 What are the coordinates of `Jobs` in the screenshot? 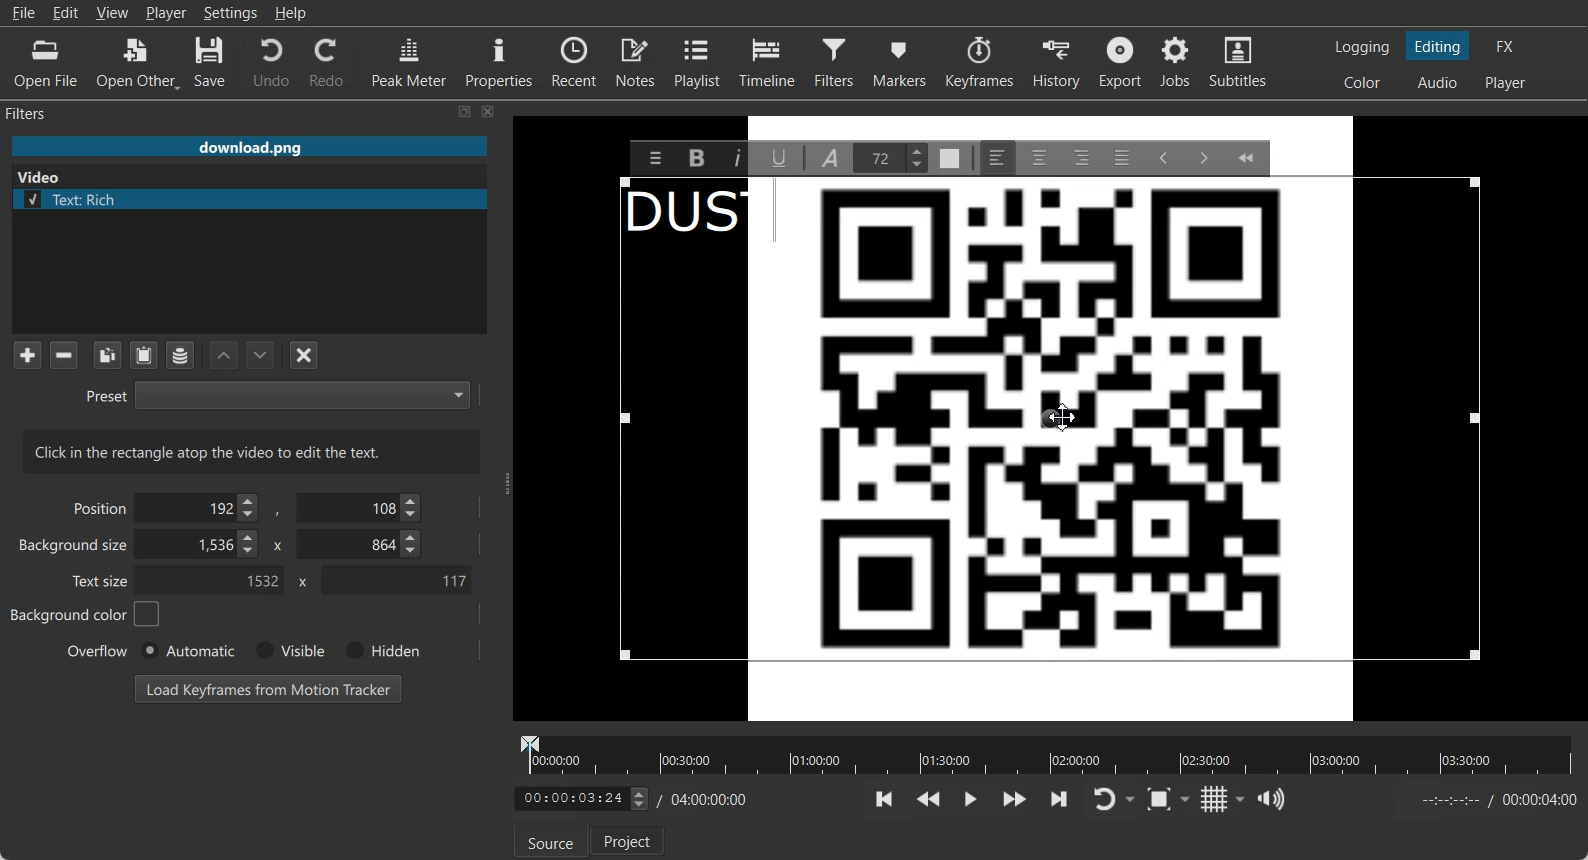 It's located at (1177, 62).